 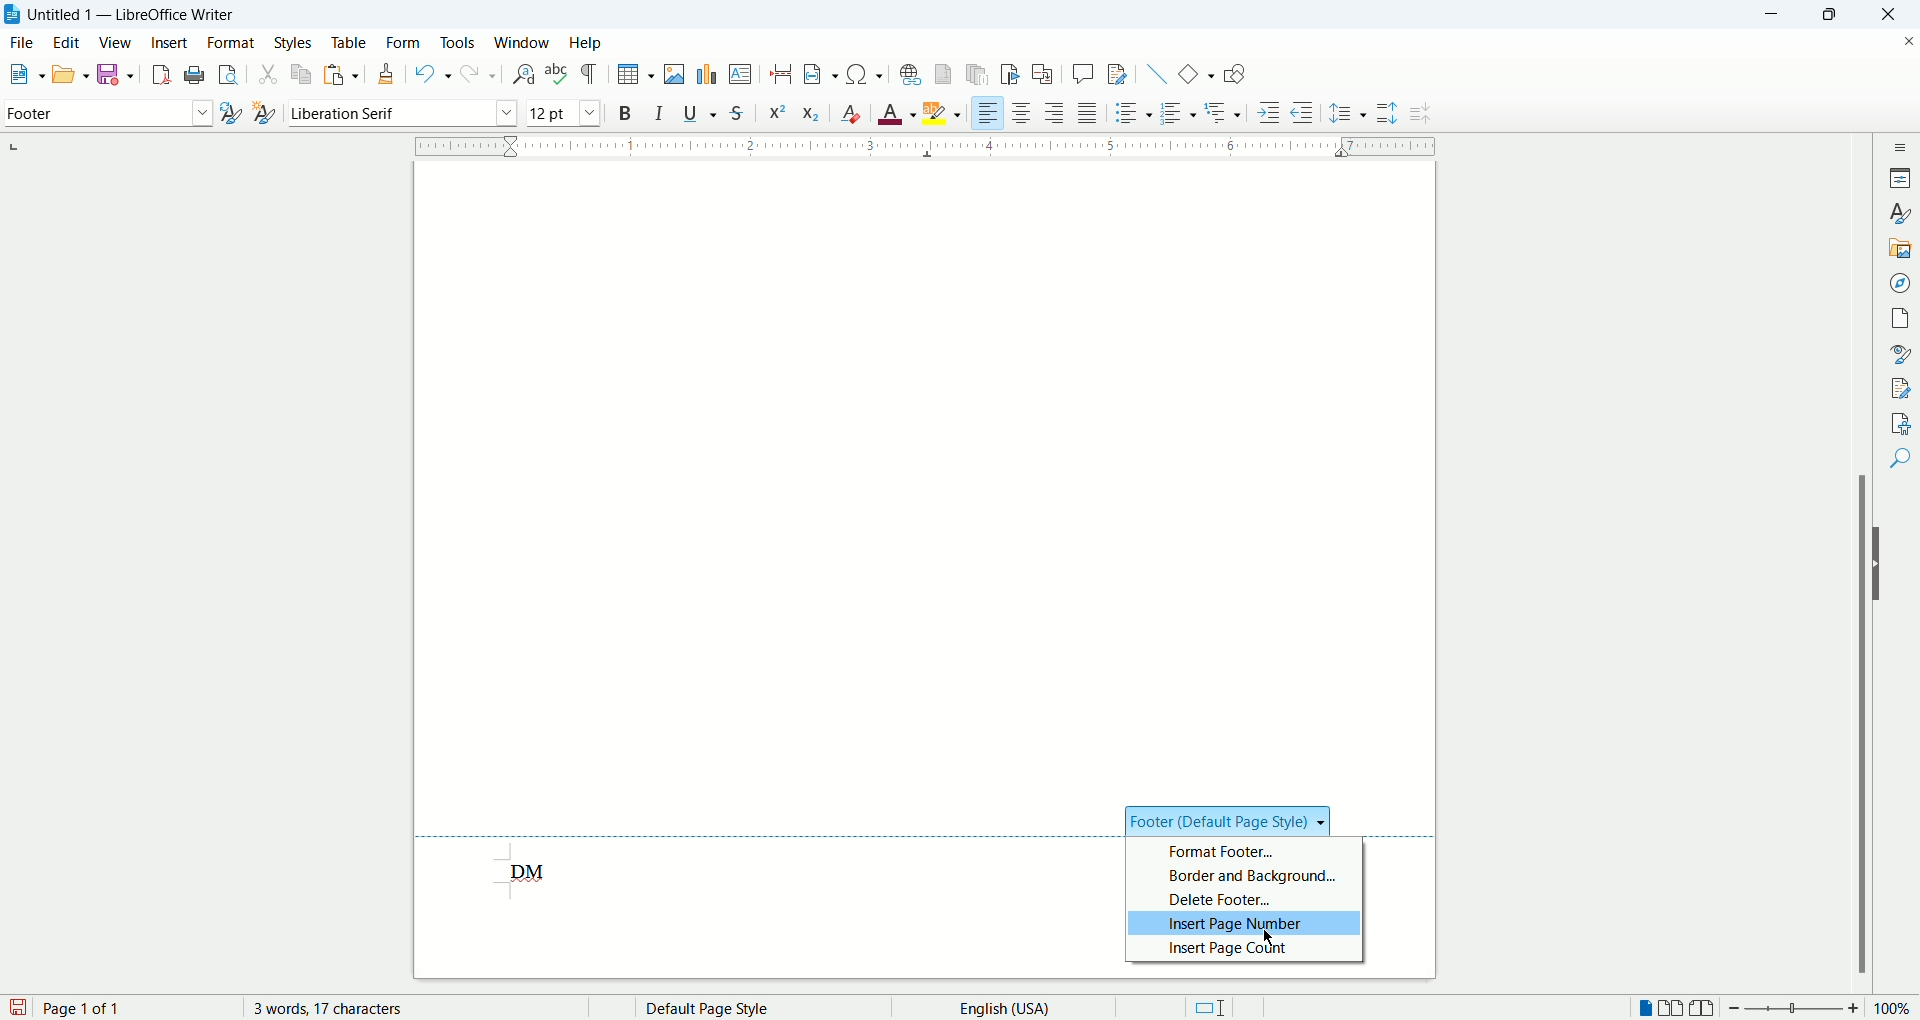 What do you see at coordinates (522, 74) in the screenshot?
I see `find and replace` at bounding box center [522, 74].